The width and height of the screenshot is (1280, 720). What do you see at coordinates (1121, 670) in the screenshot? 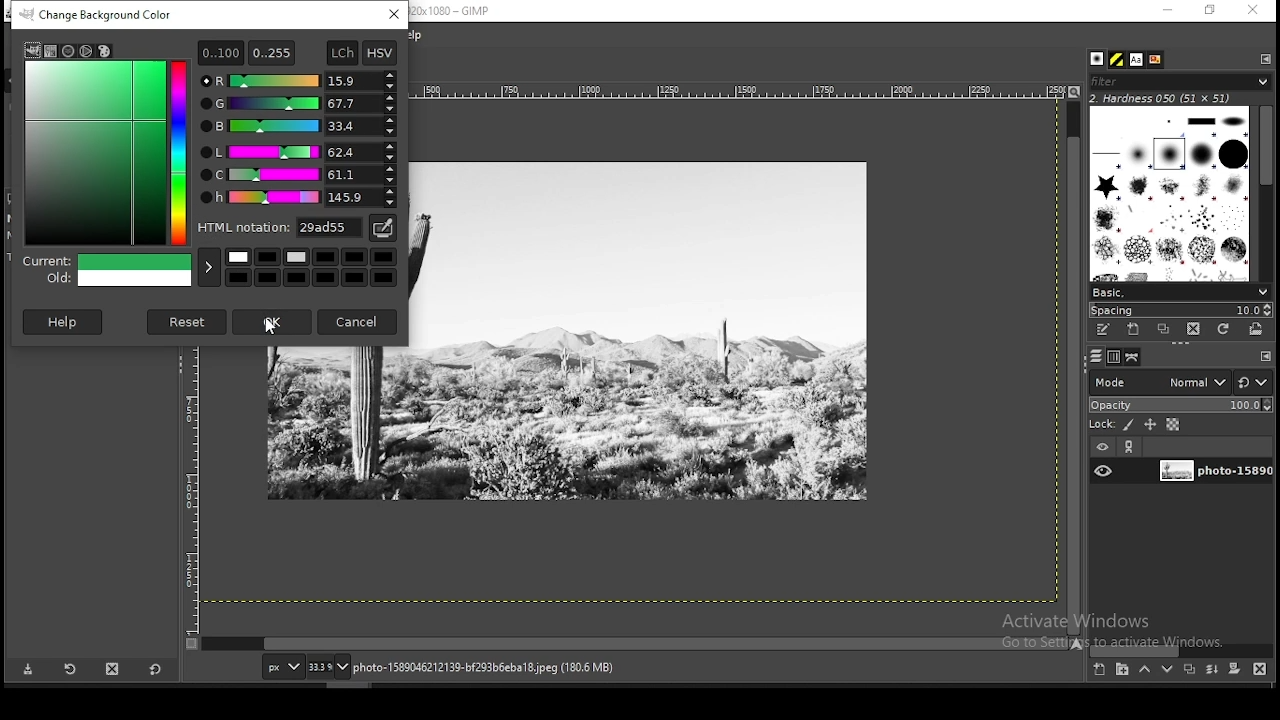
I see `new layer group` at bounding box center [1121, 670].